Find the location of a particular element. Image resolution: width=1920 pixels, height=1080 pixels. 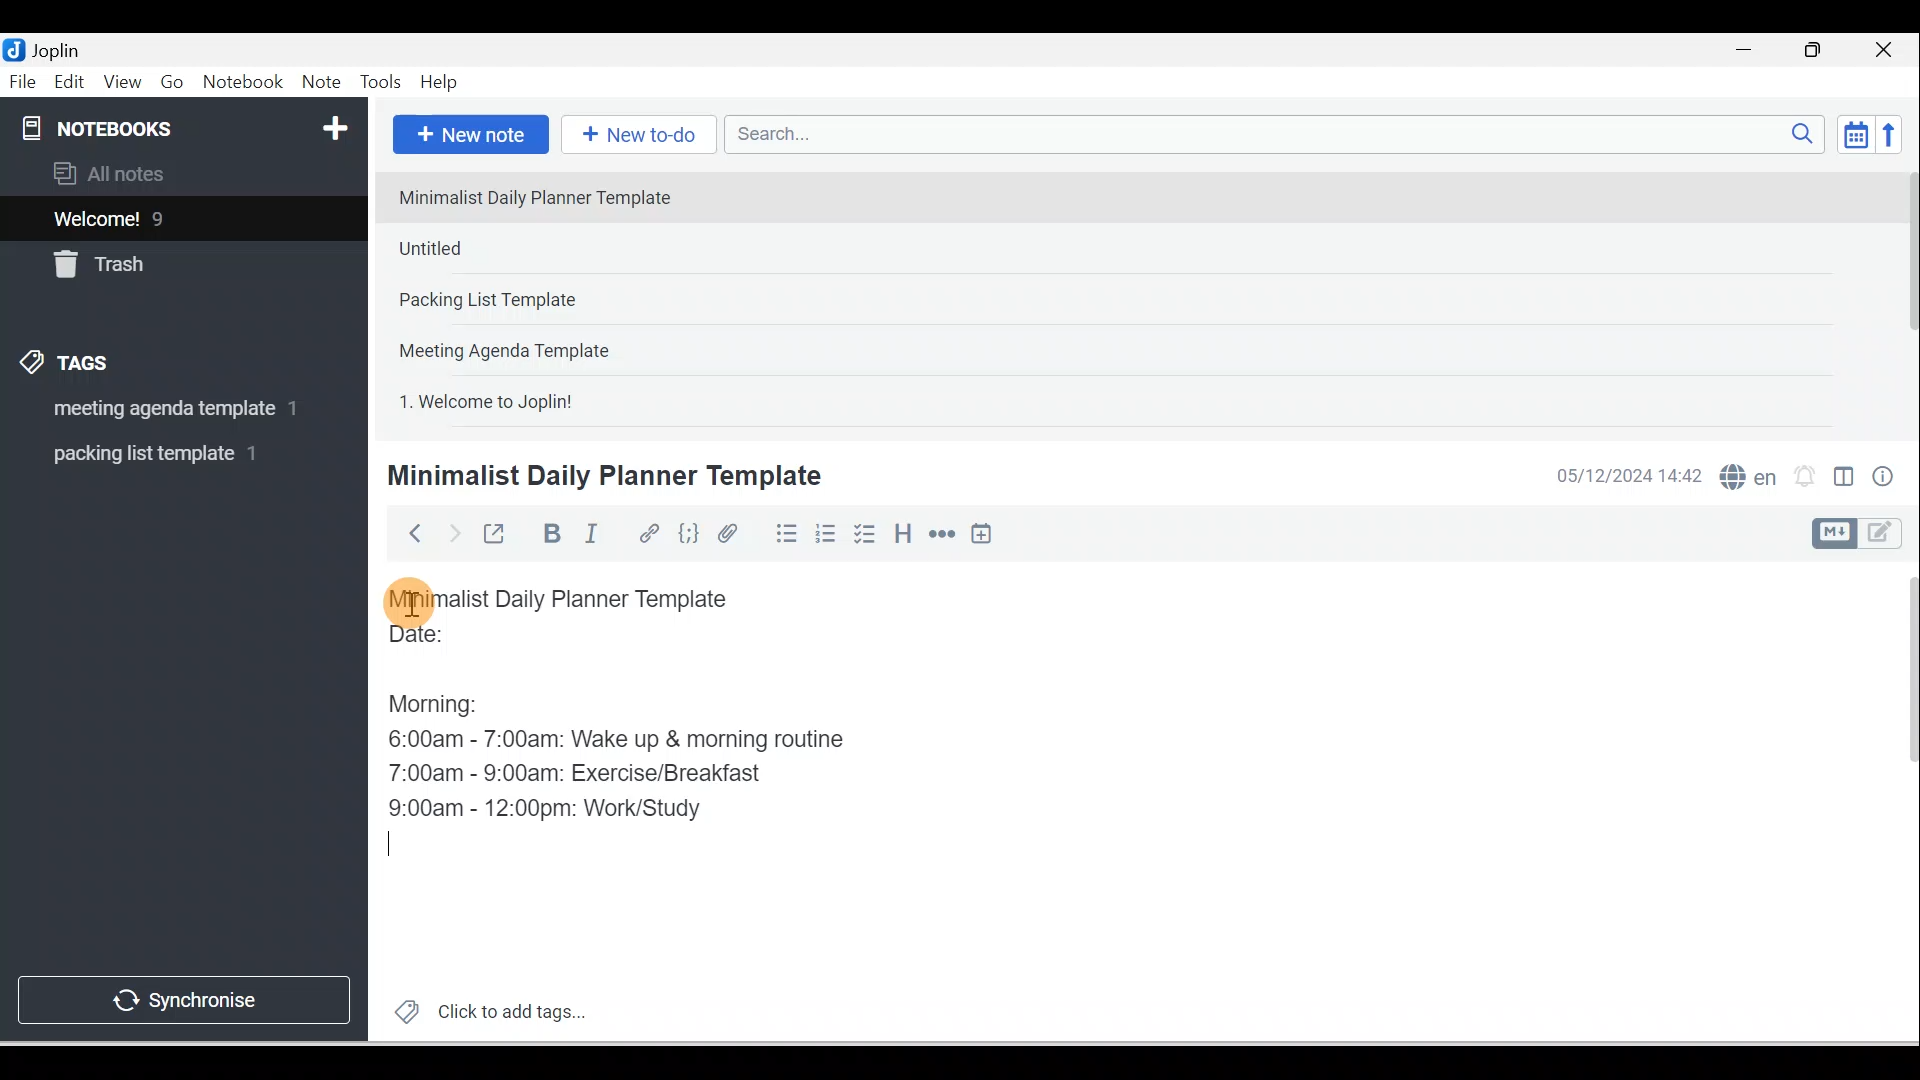

Italic is located at coordinates (595, 537).